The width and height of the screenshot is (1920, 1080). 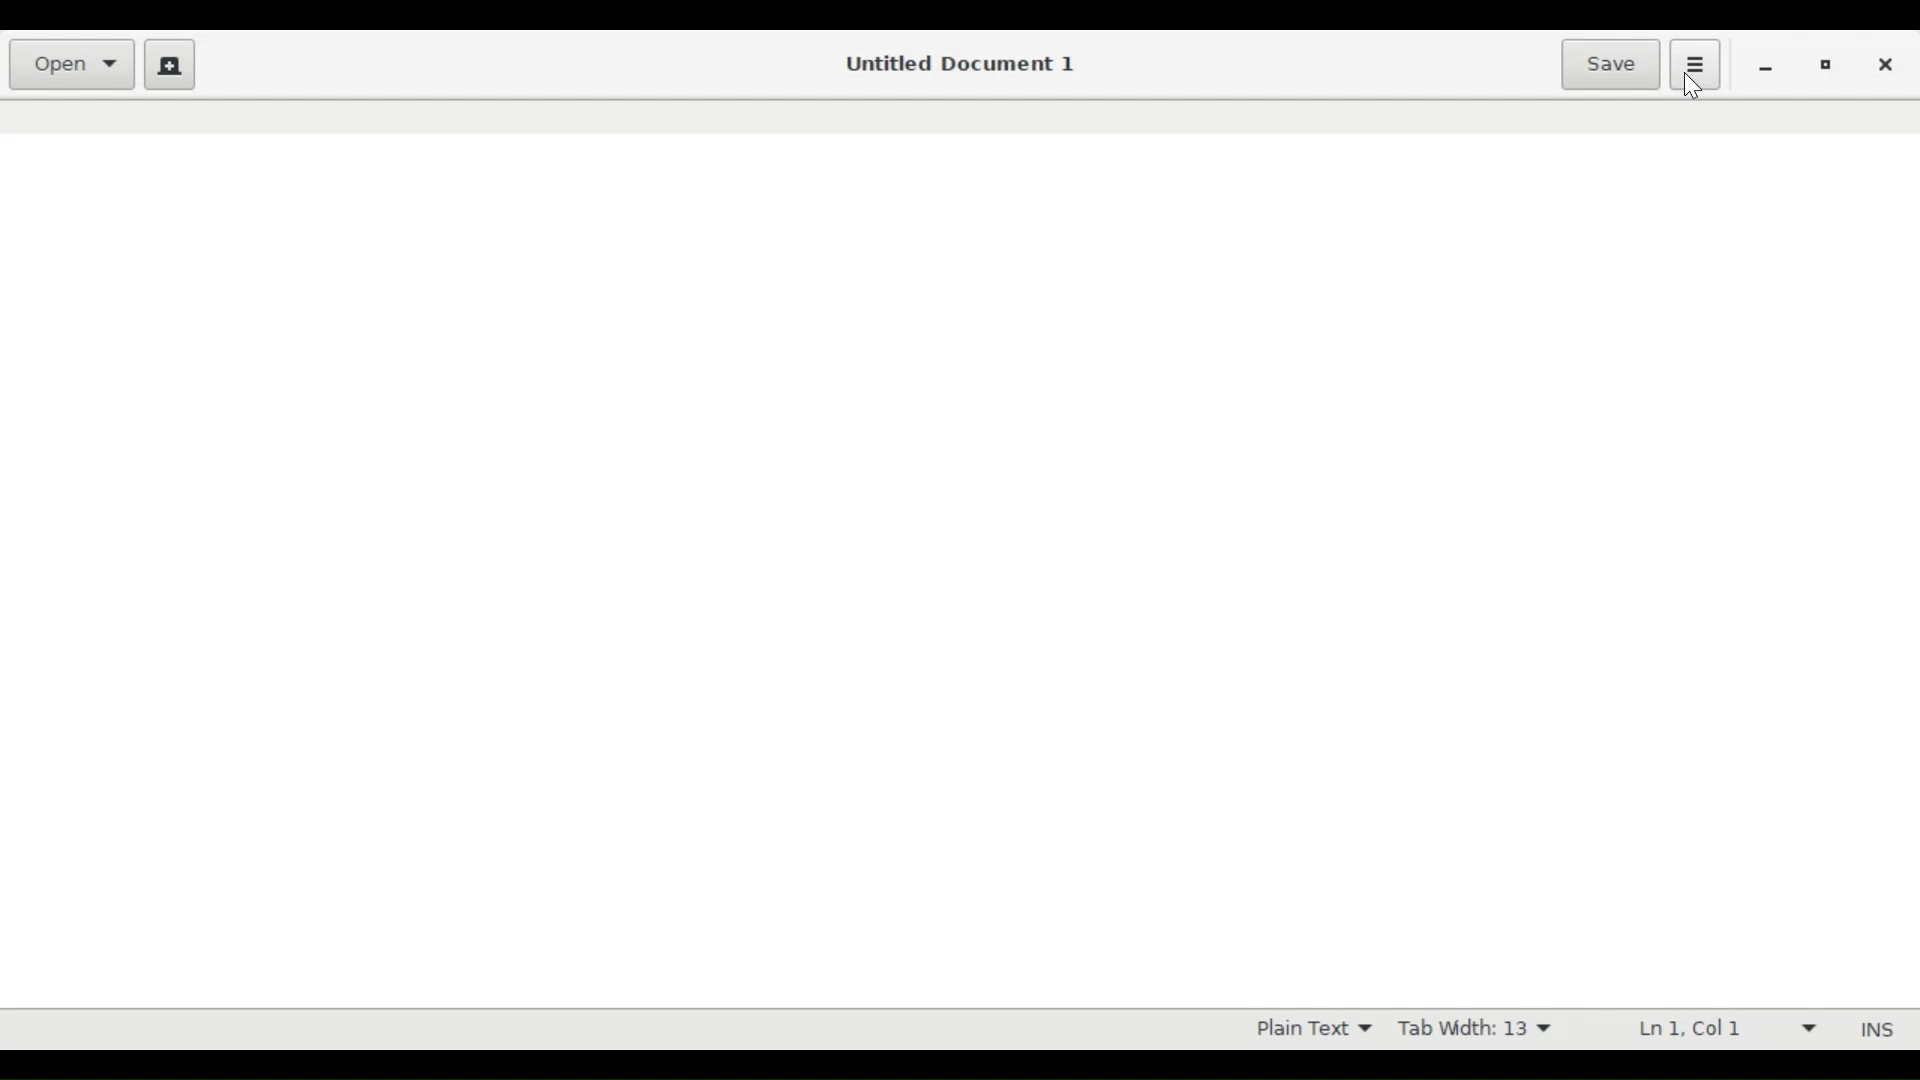 I want to click on Save, so click(x=1609, y=64).